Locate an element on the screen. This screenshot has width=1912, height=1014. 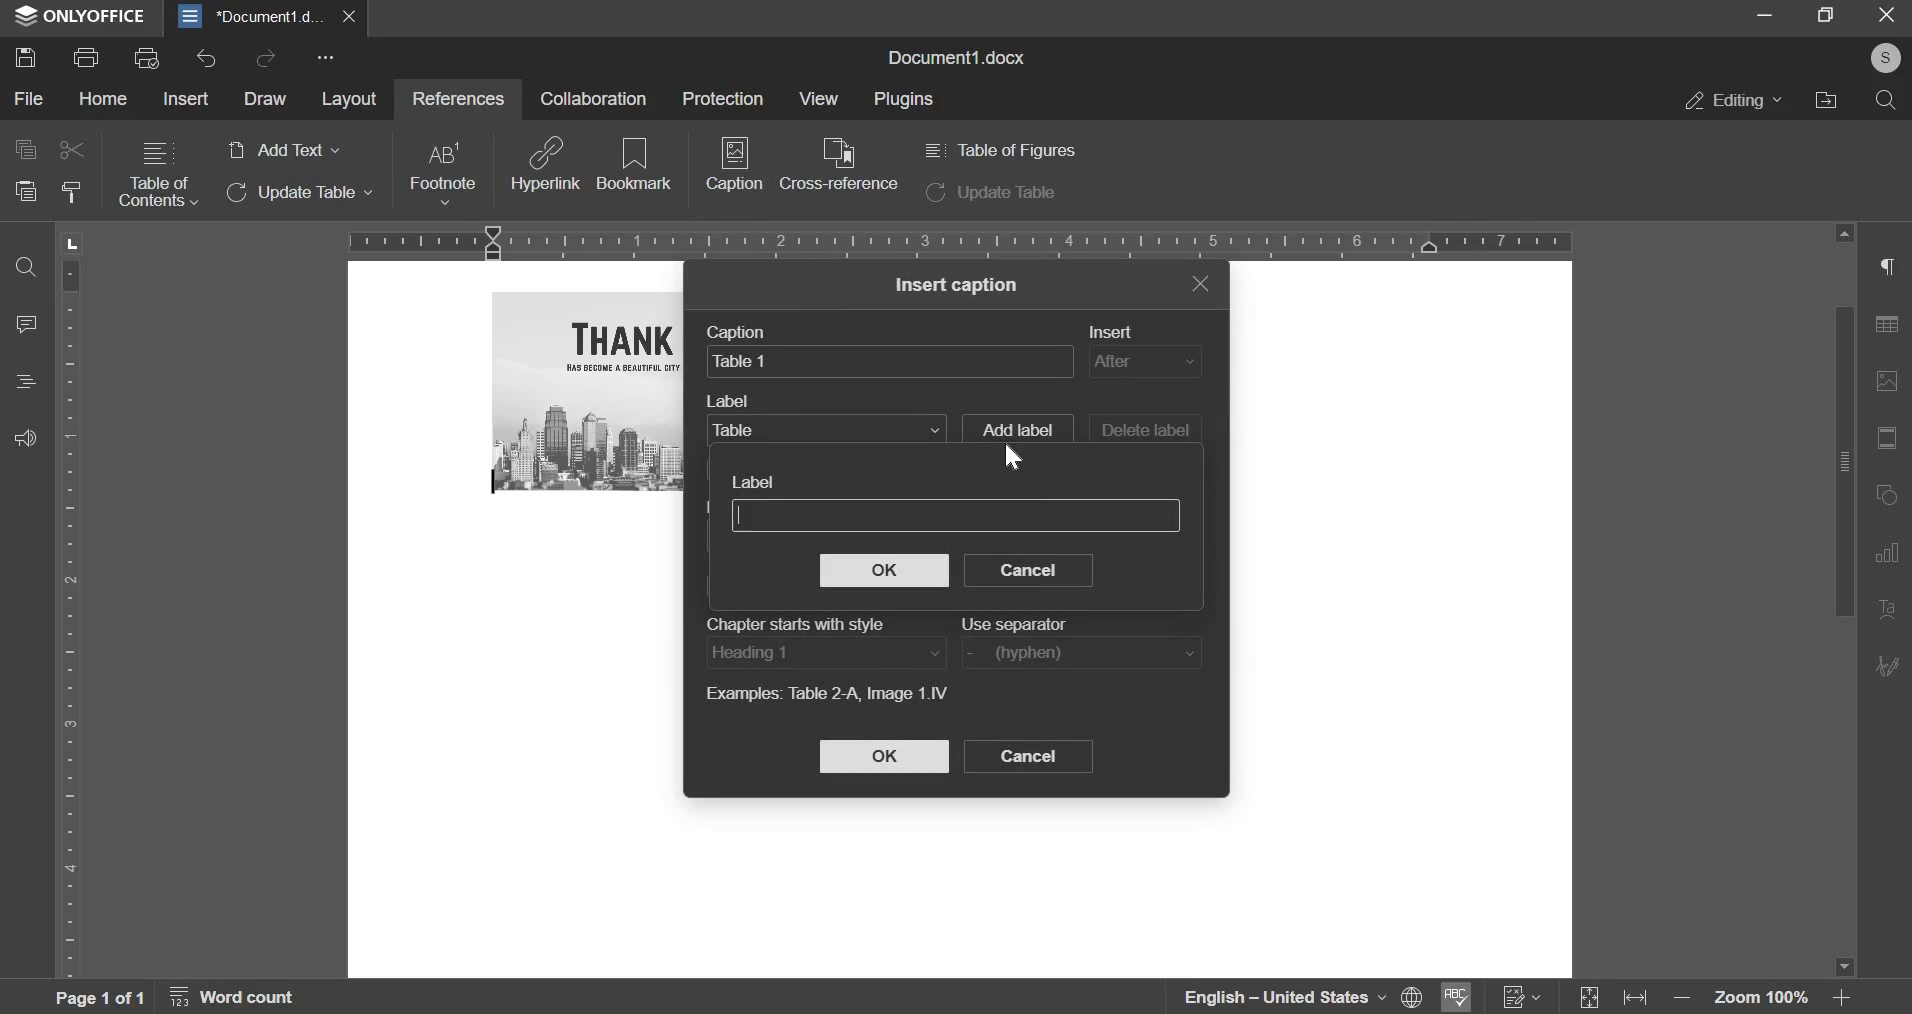
collaboration is located at coordinates (593, 98).